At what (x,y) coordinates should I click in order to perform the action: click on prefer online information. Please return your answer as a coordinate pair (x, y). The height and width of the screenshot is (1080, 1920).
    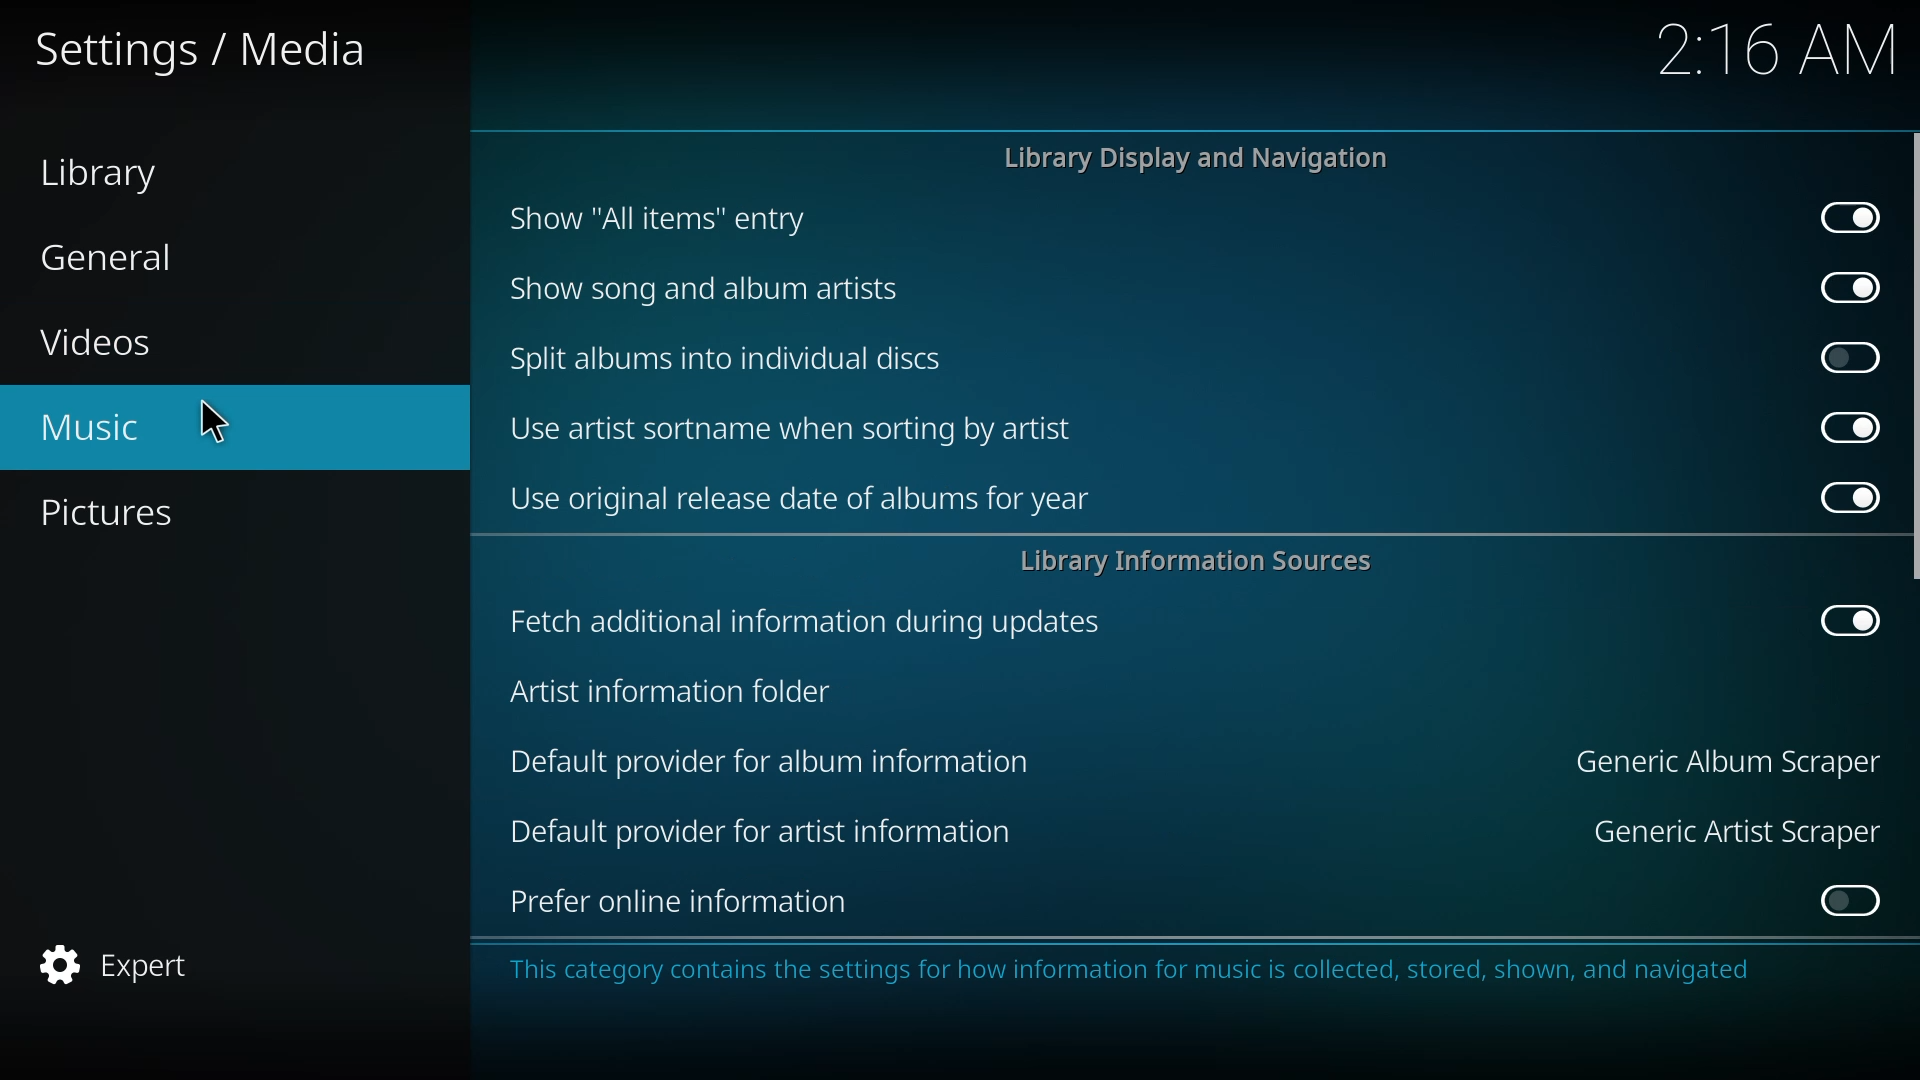
    Looking at the image, I should click on (676, 904).